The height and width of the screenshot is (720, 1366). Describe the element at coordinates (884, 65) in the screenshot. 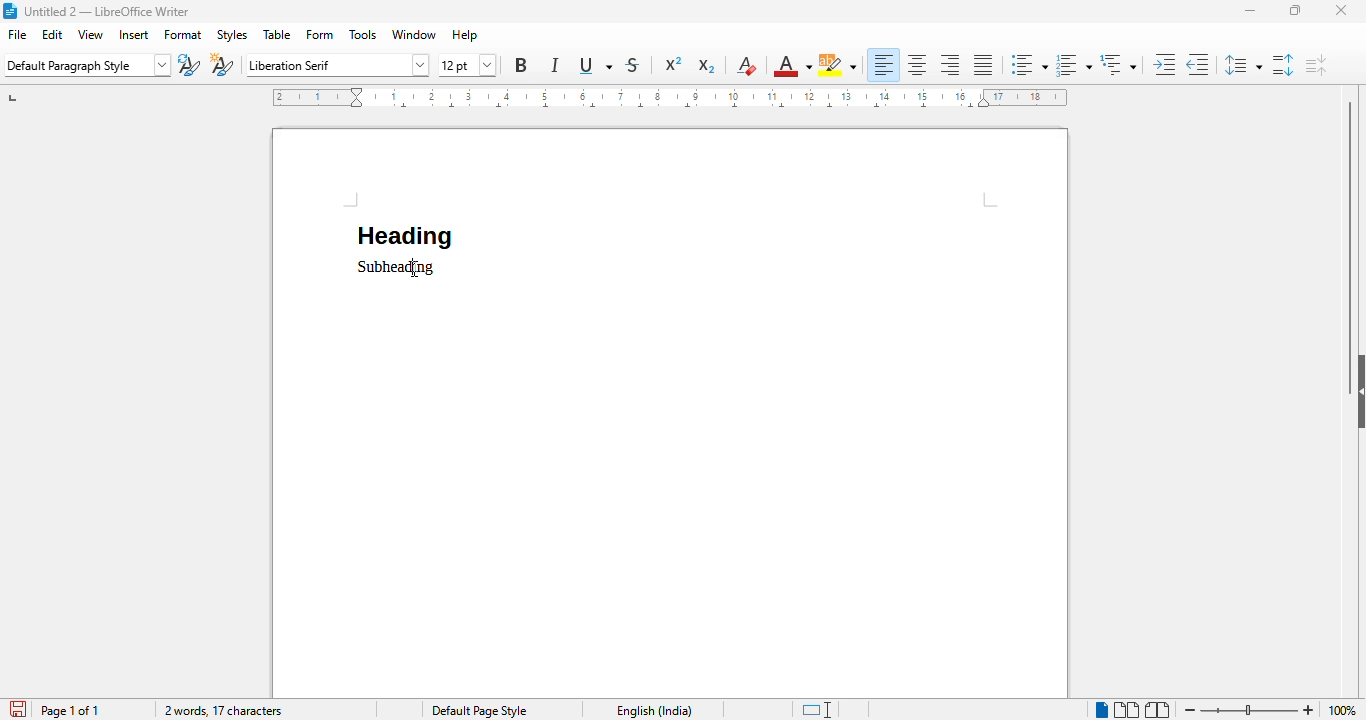

I see `align left` at that location.